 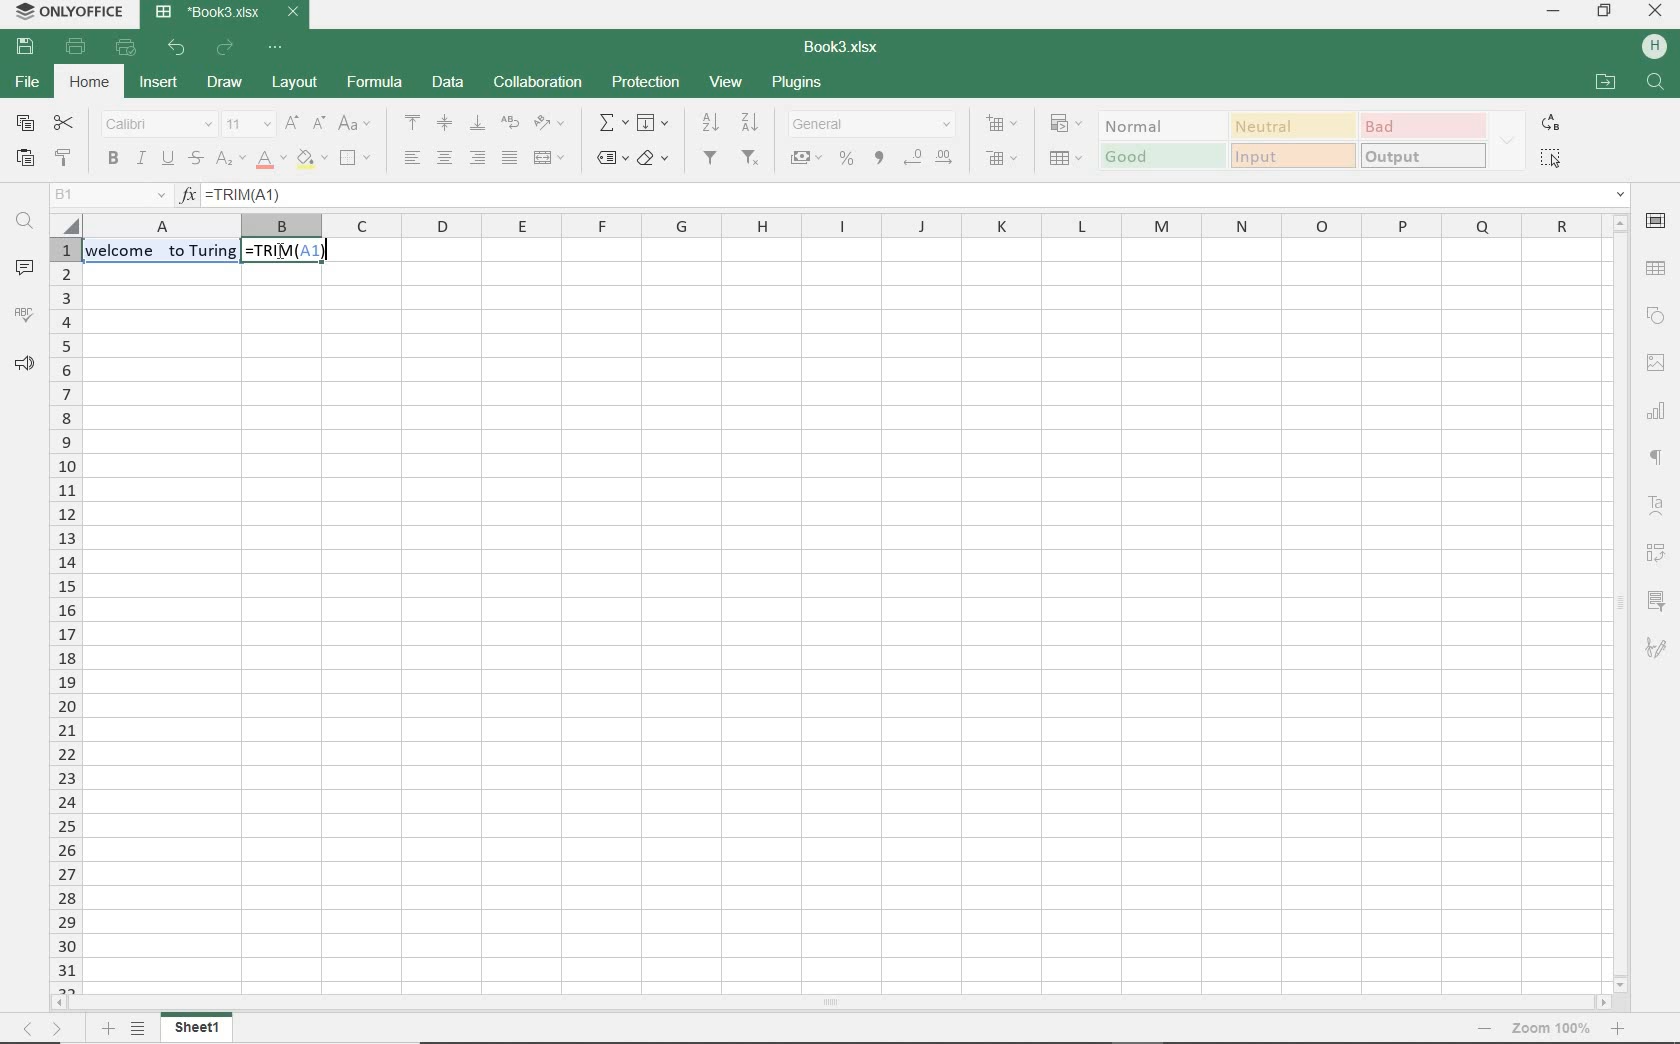 I want to click on orientation, so click(x=548, y=125).